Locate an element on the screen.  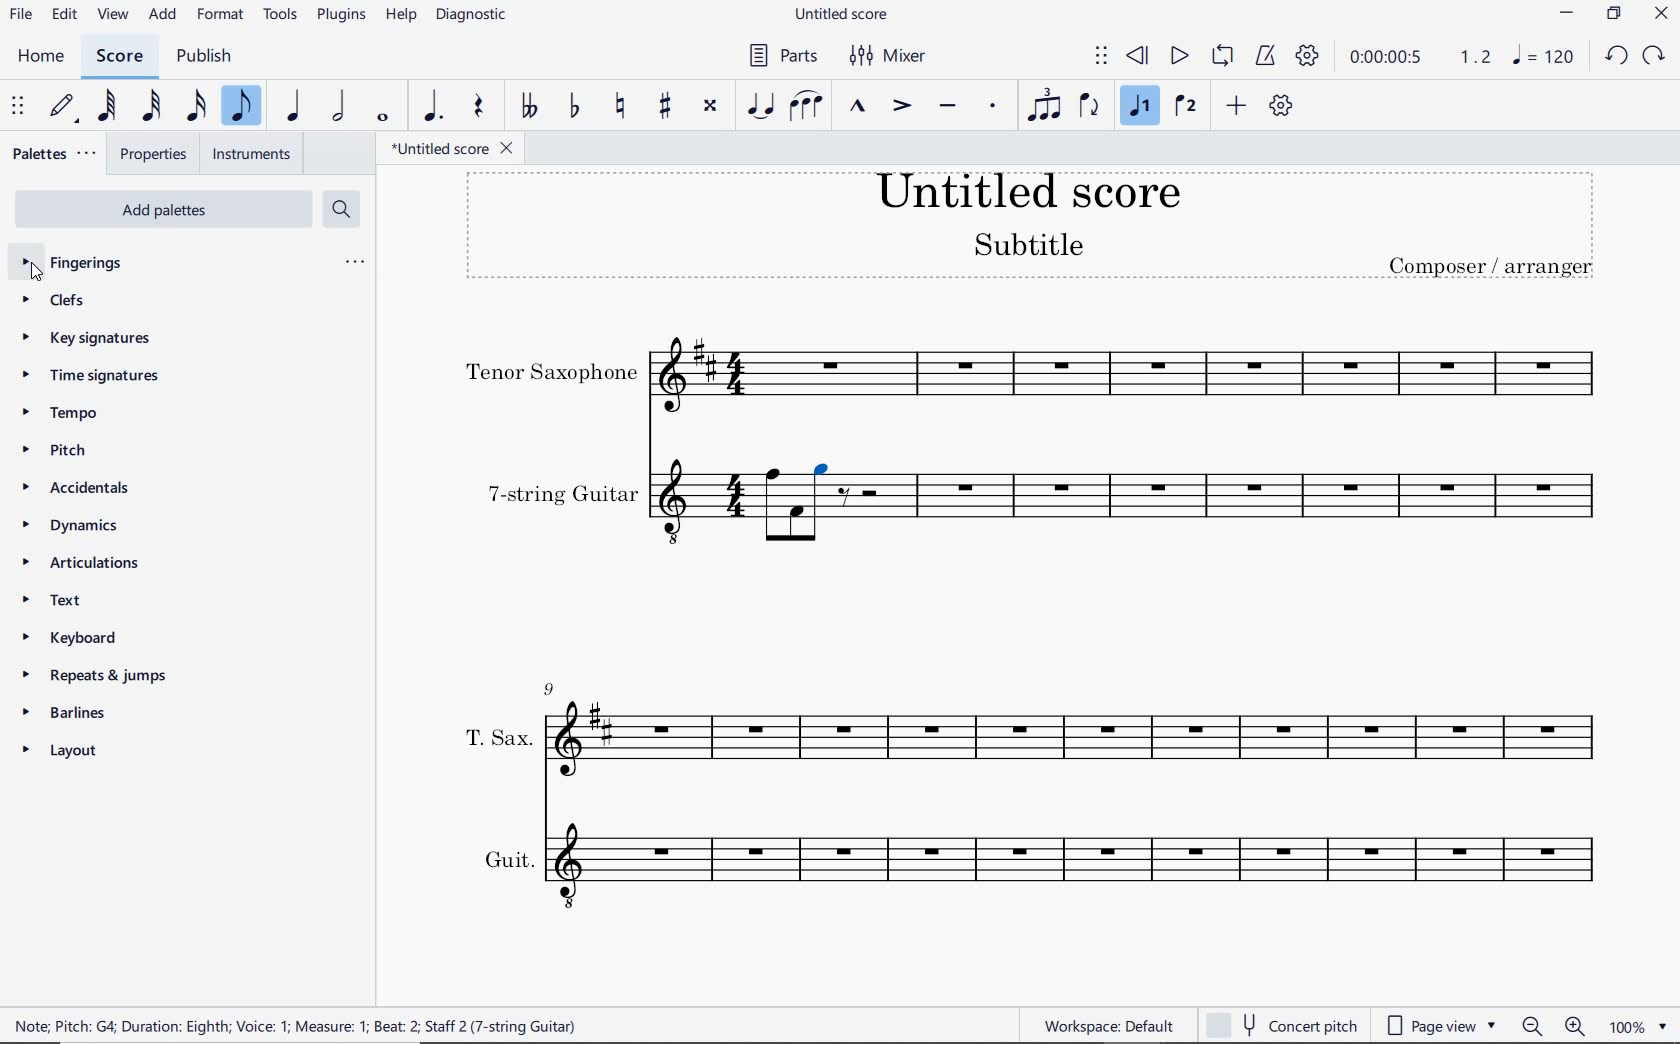
FLIP DIRECTION is located at coordinates (1089, 106).